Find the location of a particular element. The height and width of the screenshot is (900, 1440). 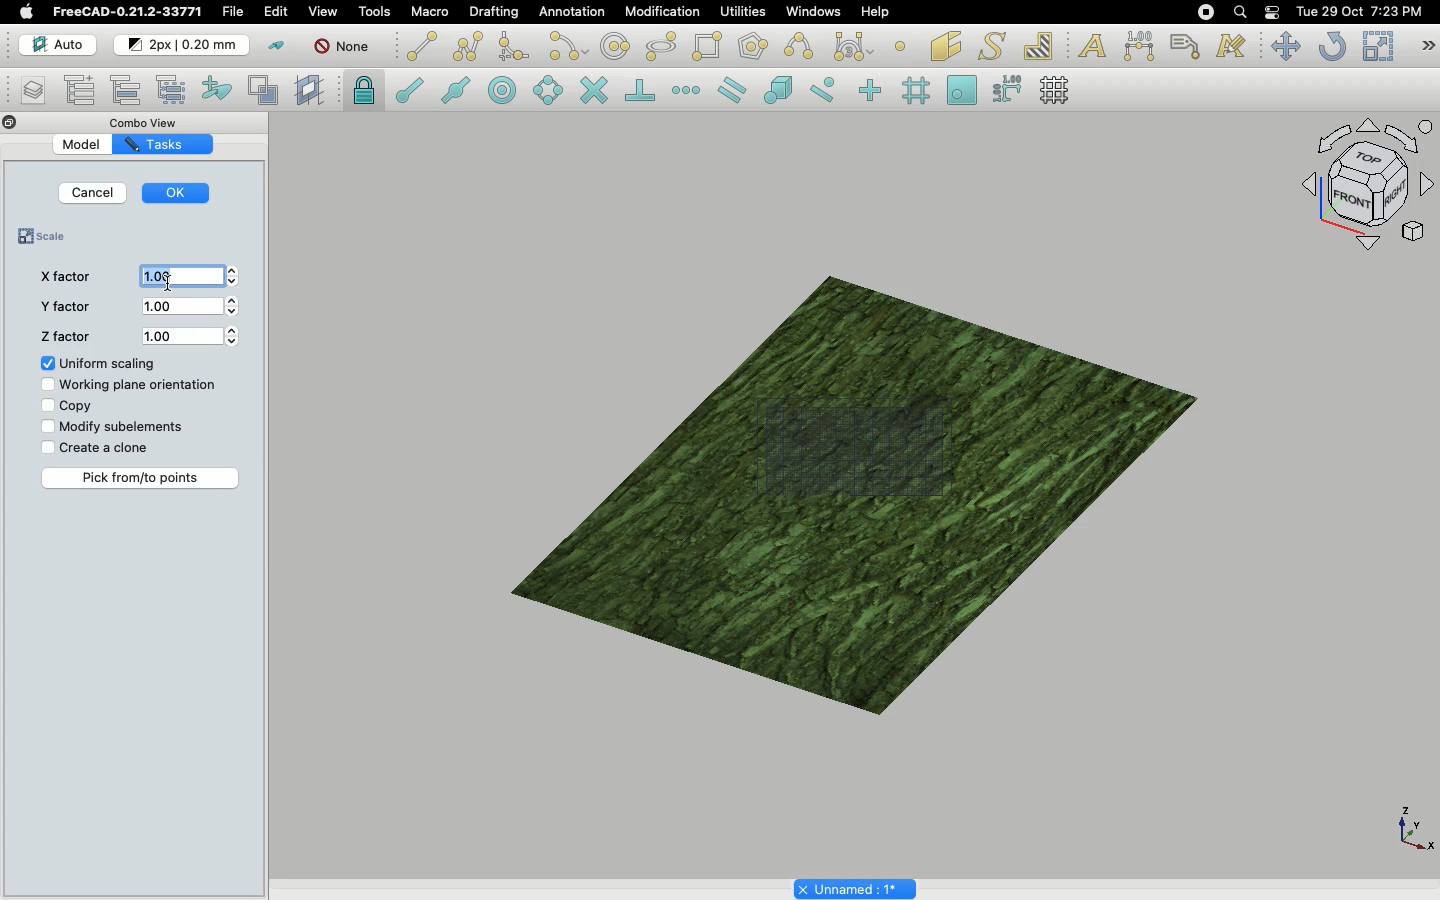

Refresh is located at coordinates (1331, 46).